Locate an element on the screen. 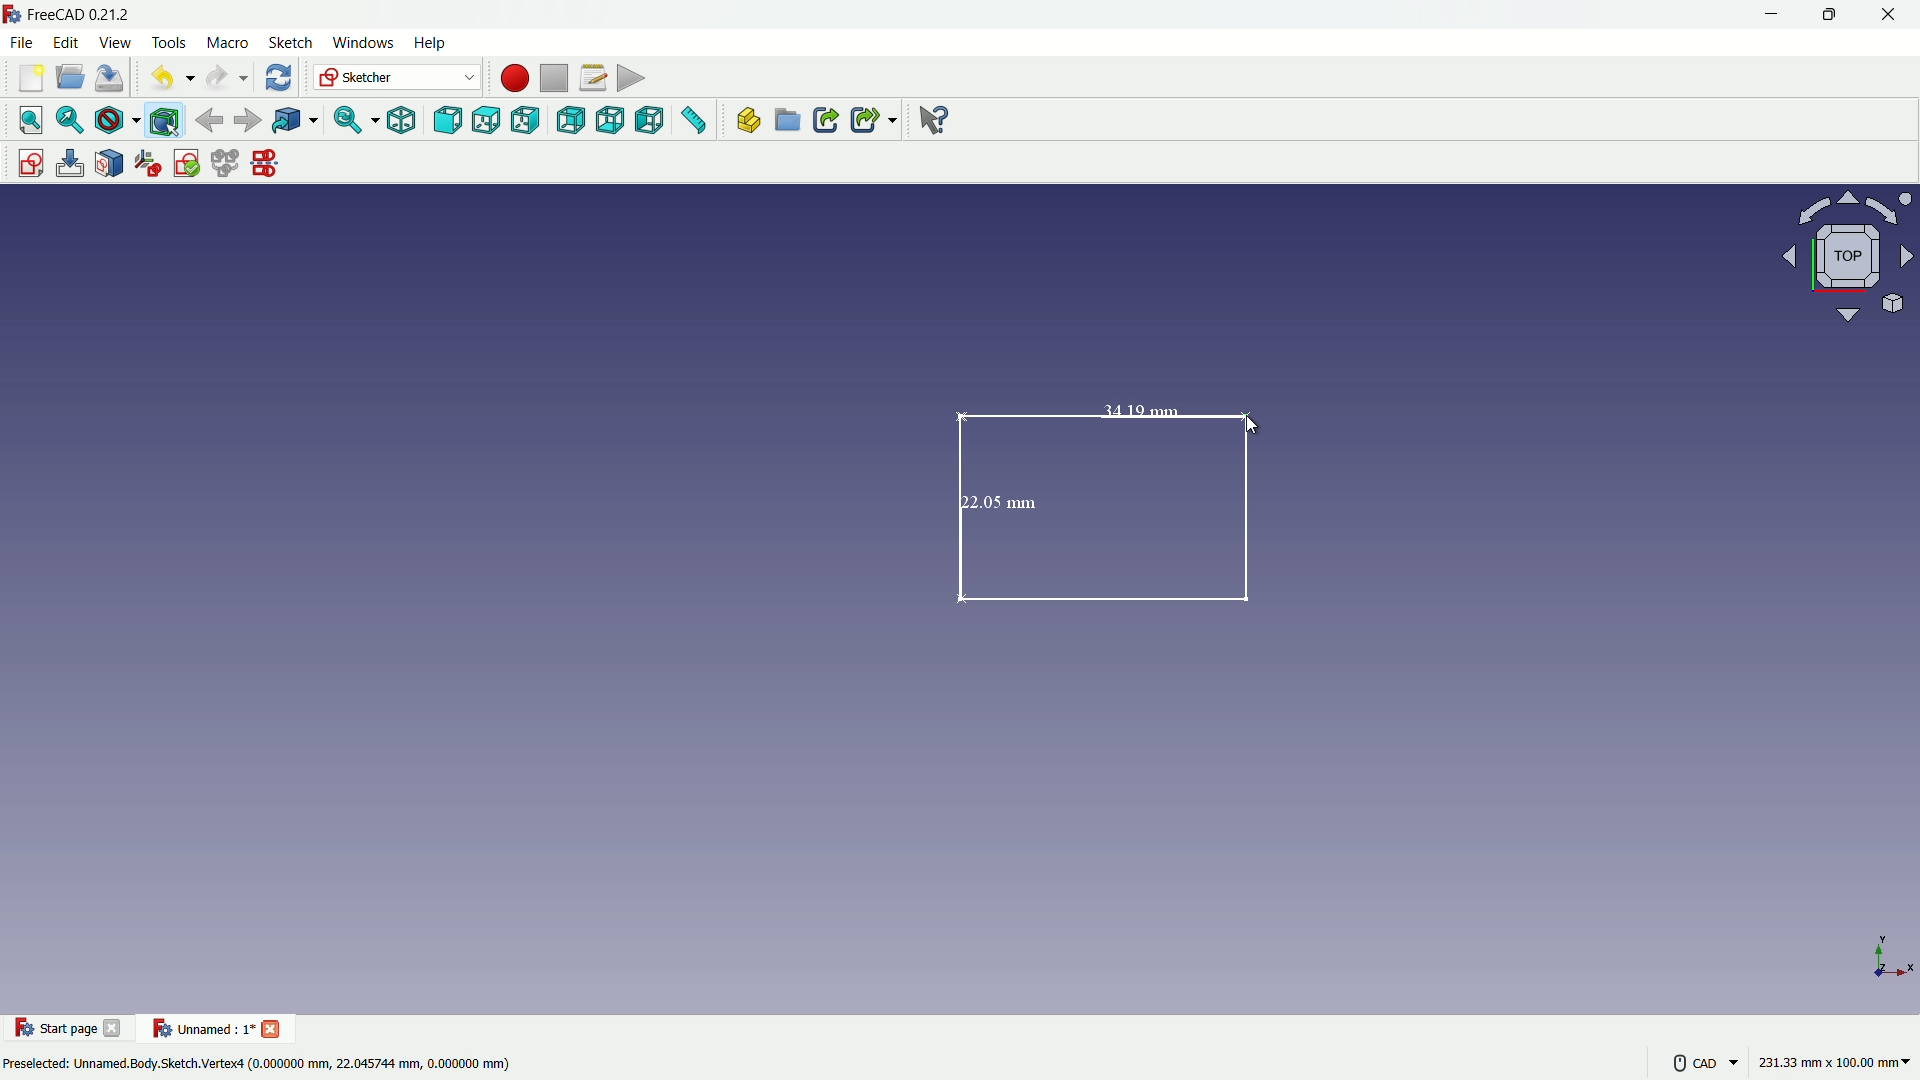 This screenshot has height=1080, width=1920. file menu is located at coordinates (24, 43).